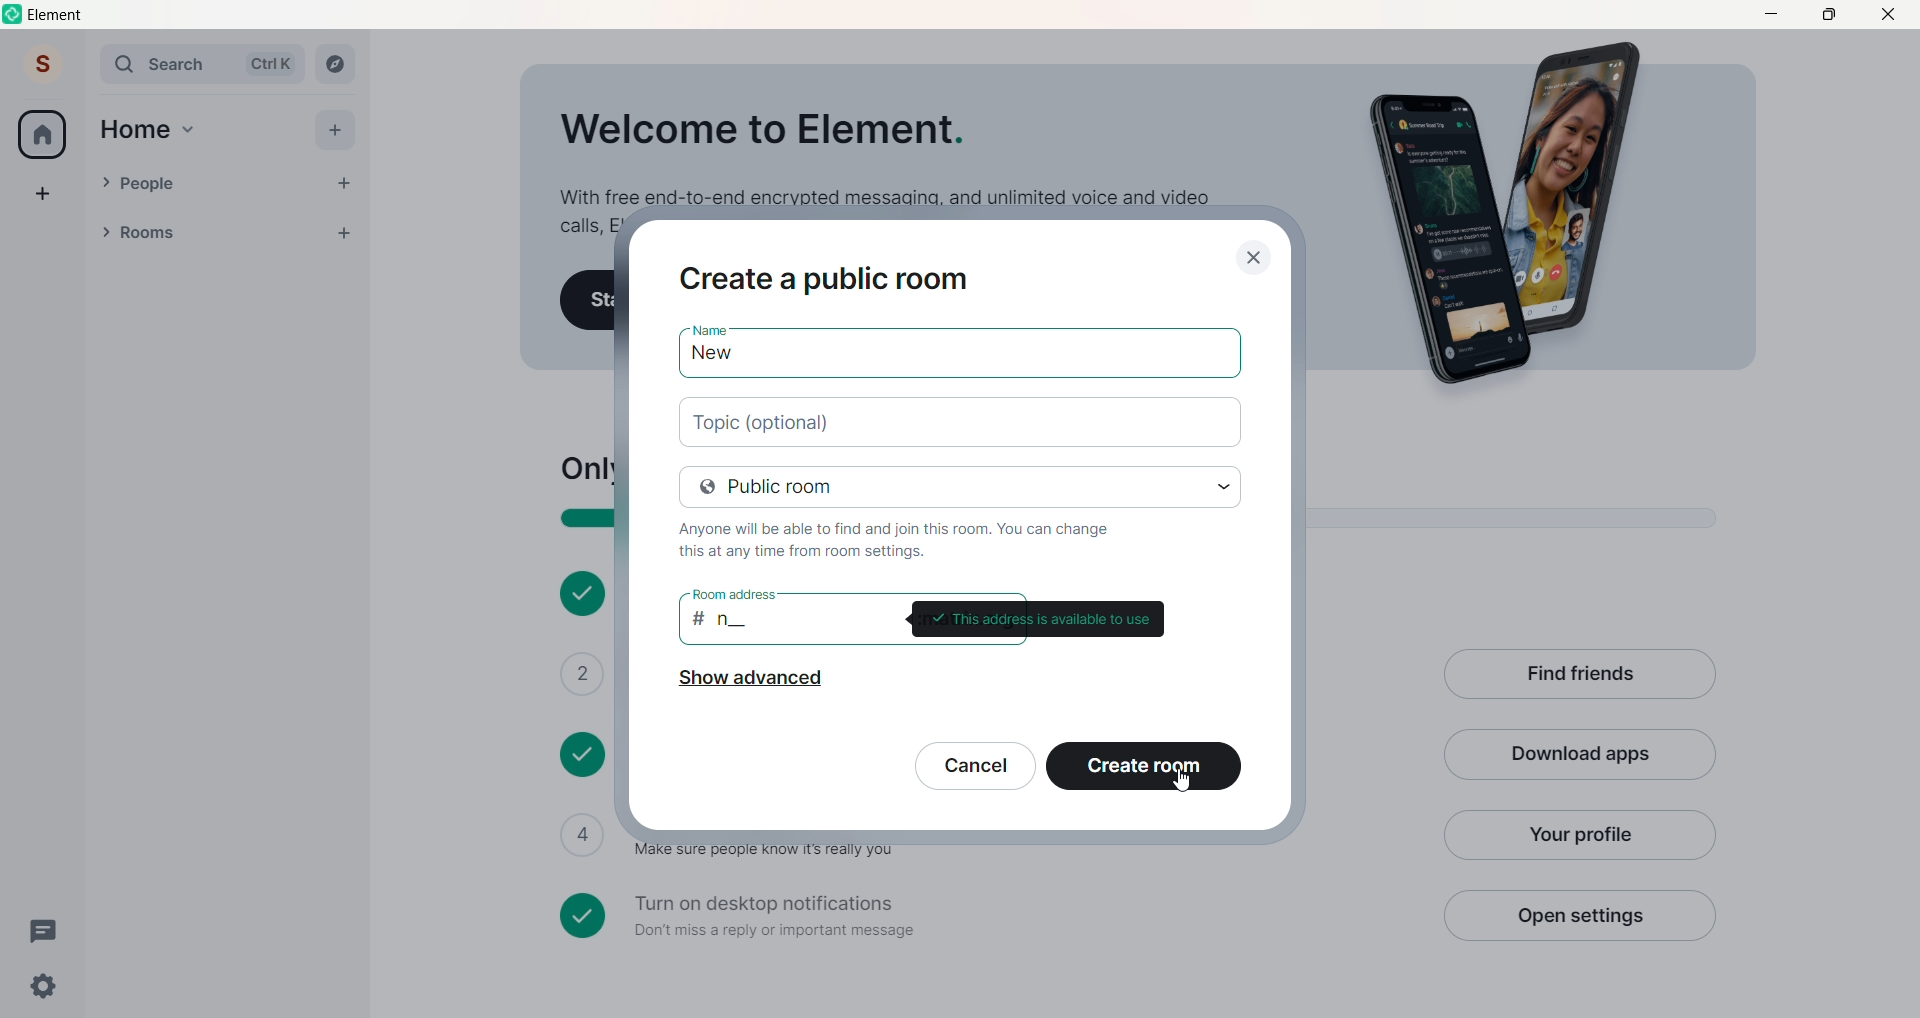  What do you see at coordinates (962, 485) in the screenshot?
I see `room privacy set to: "public room"` at bounding box center [962, 485].